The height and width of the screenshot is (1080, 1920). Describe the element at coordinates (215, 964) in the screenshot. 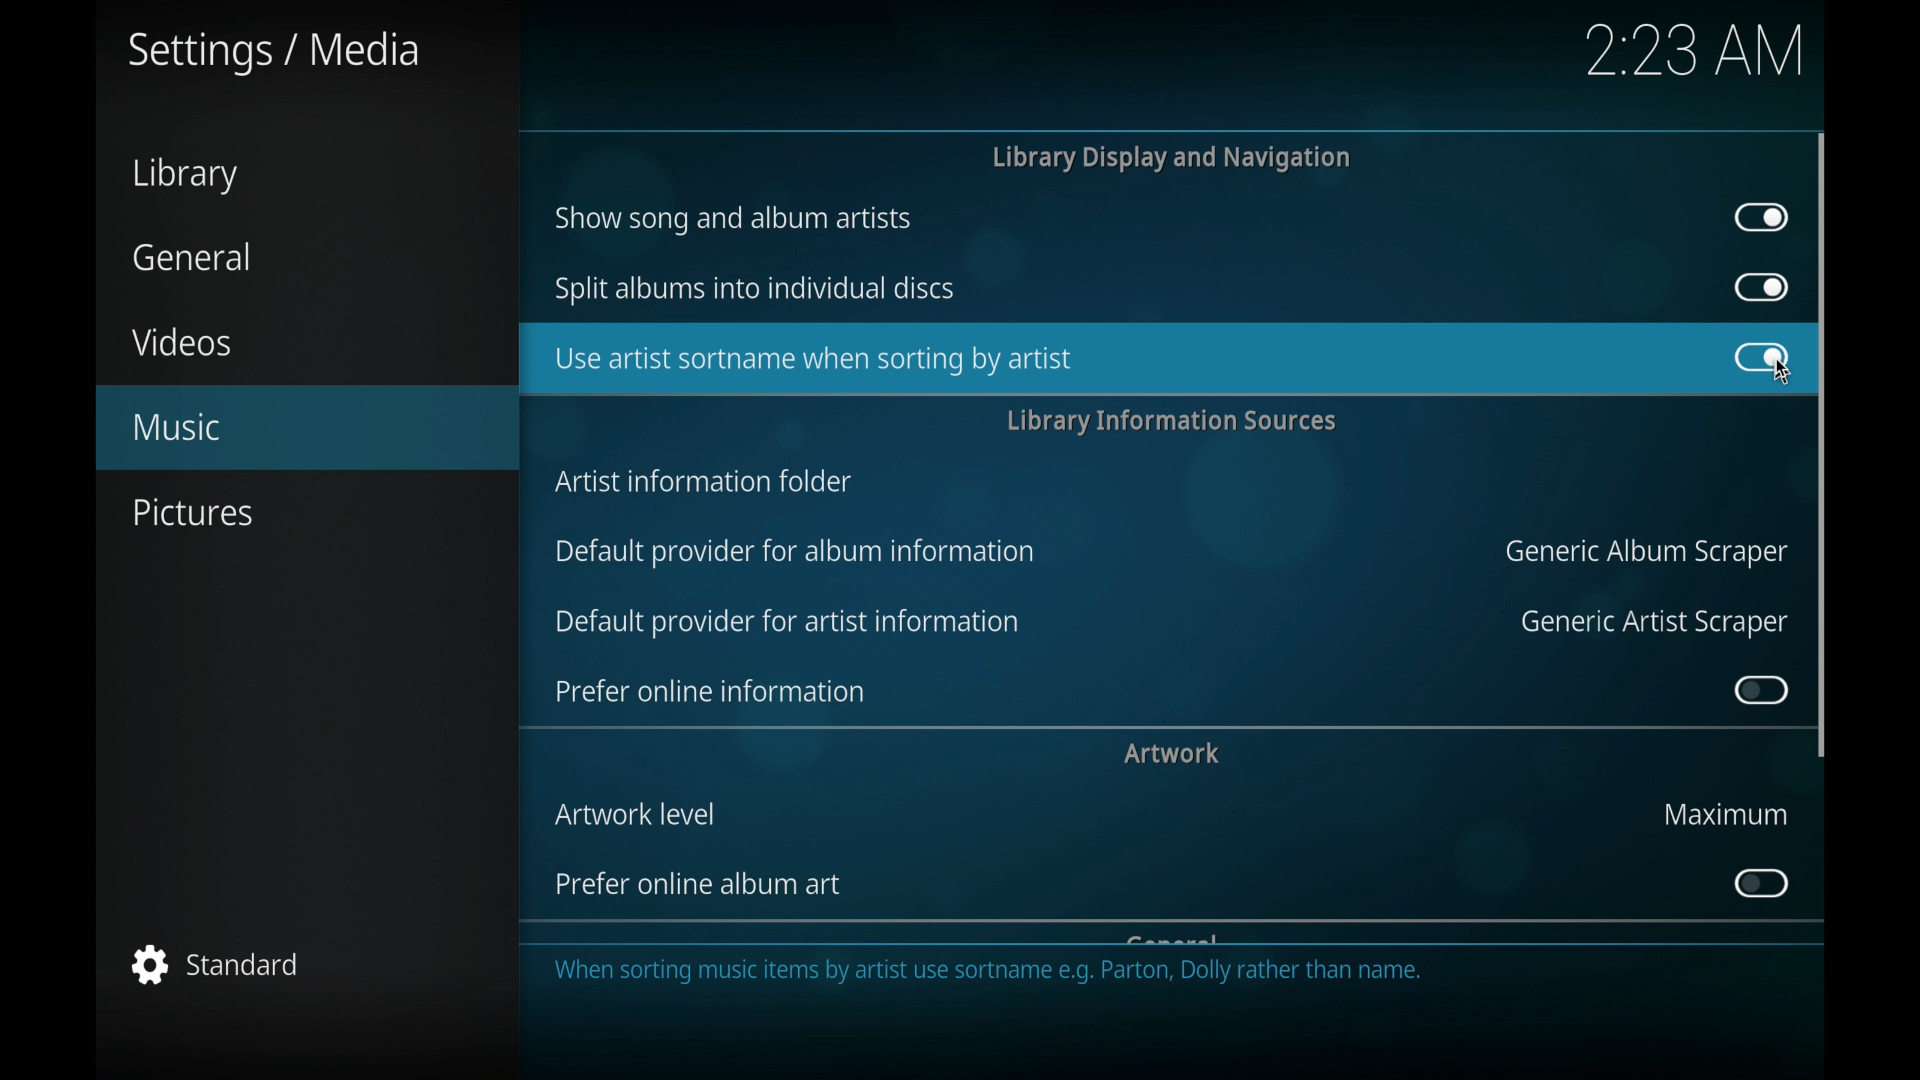

I see `standard` at that location.